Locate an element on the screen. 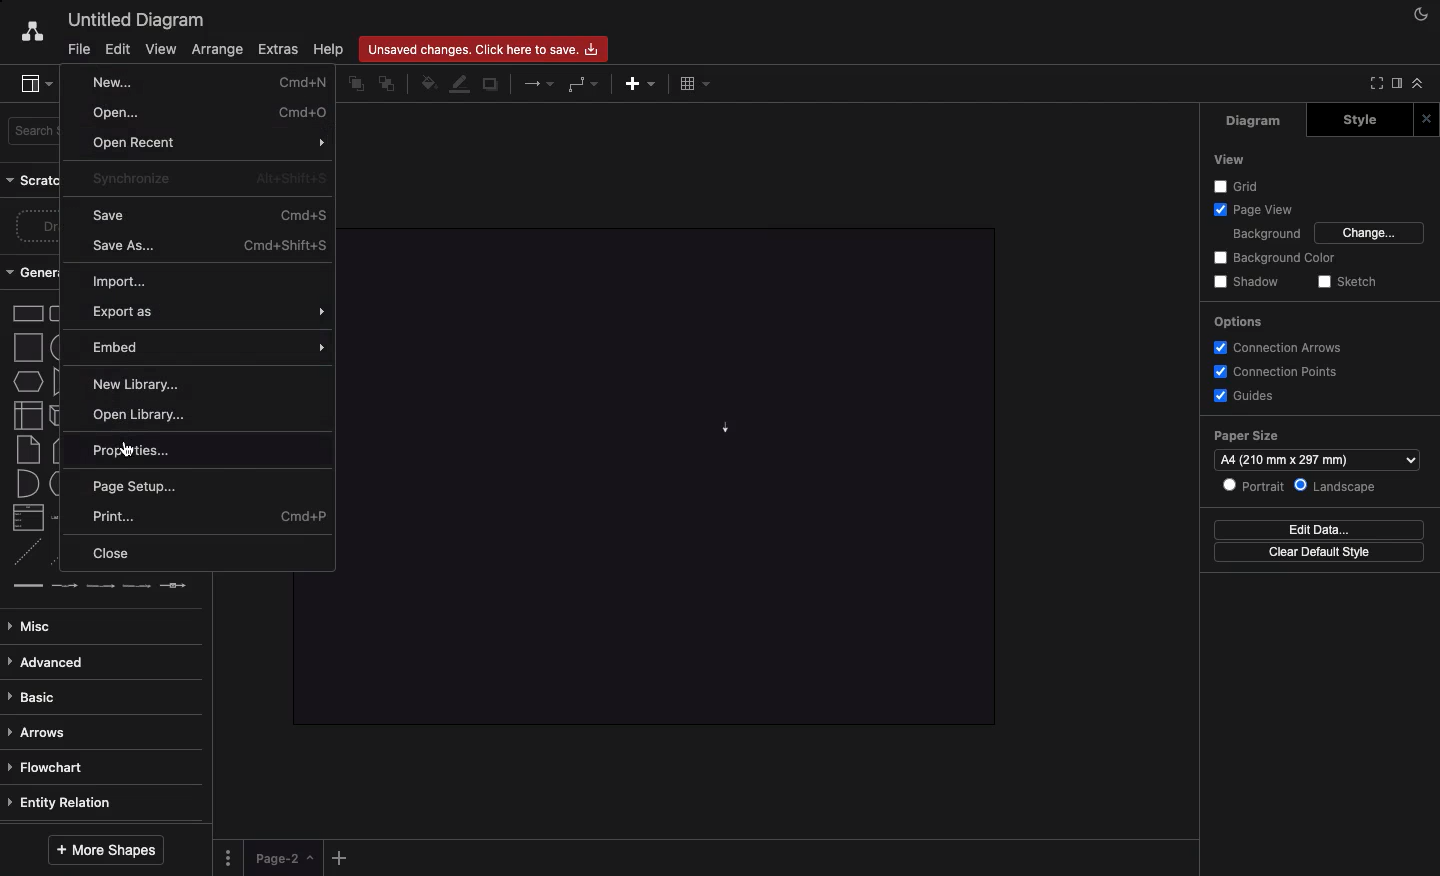  Arrange is located at coordinates (213, 50).